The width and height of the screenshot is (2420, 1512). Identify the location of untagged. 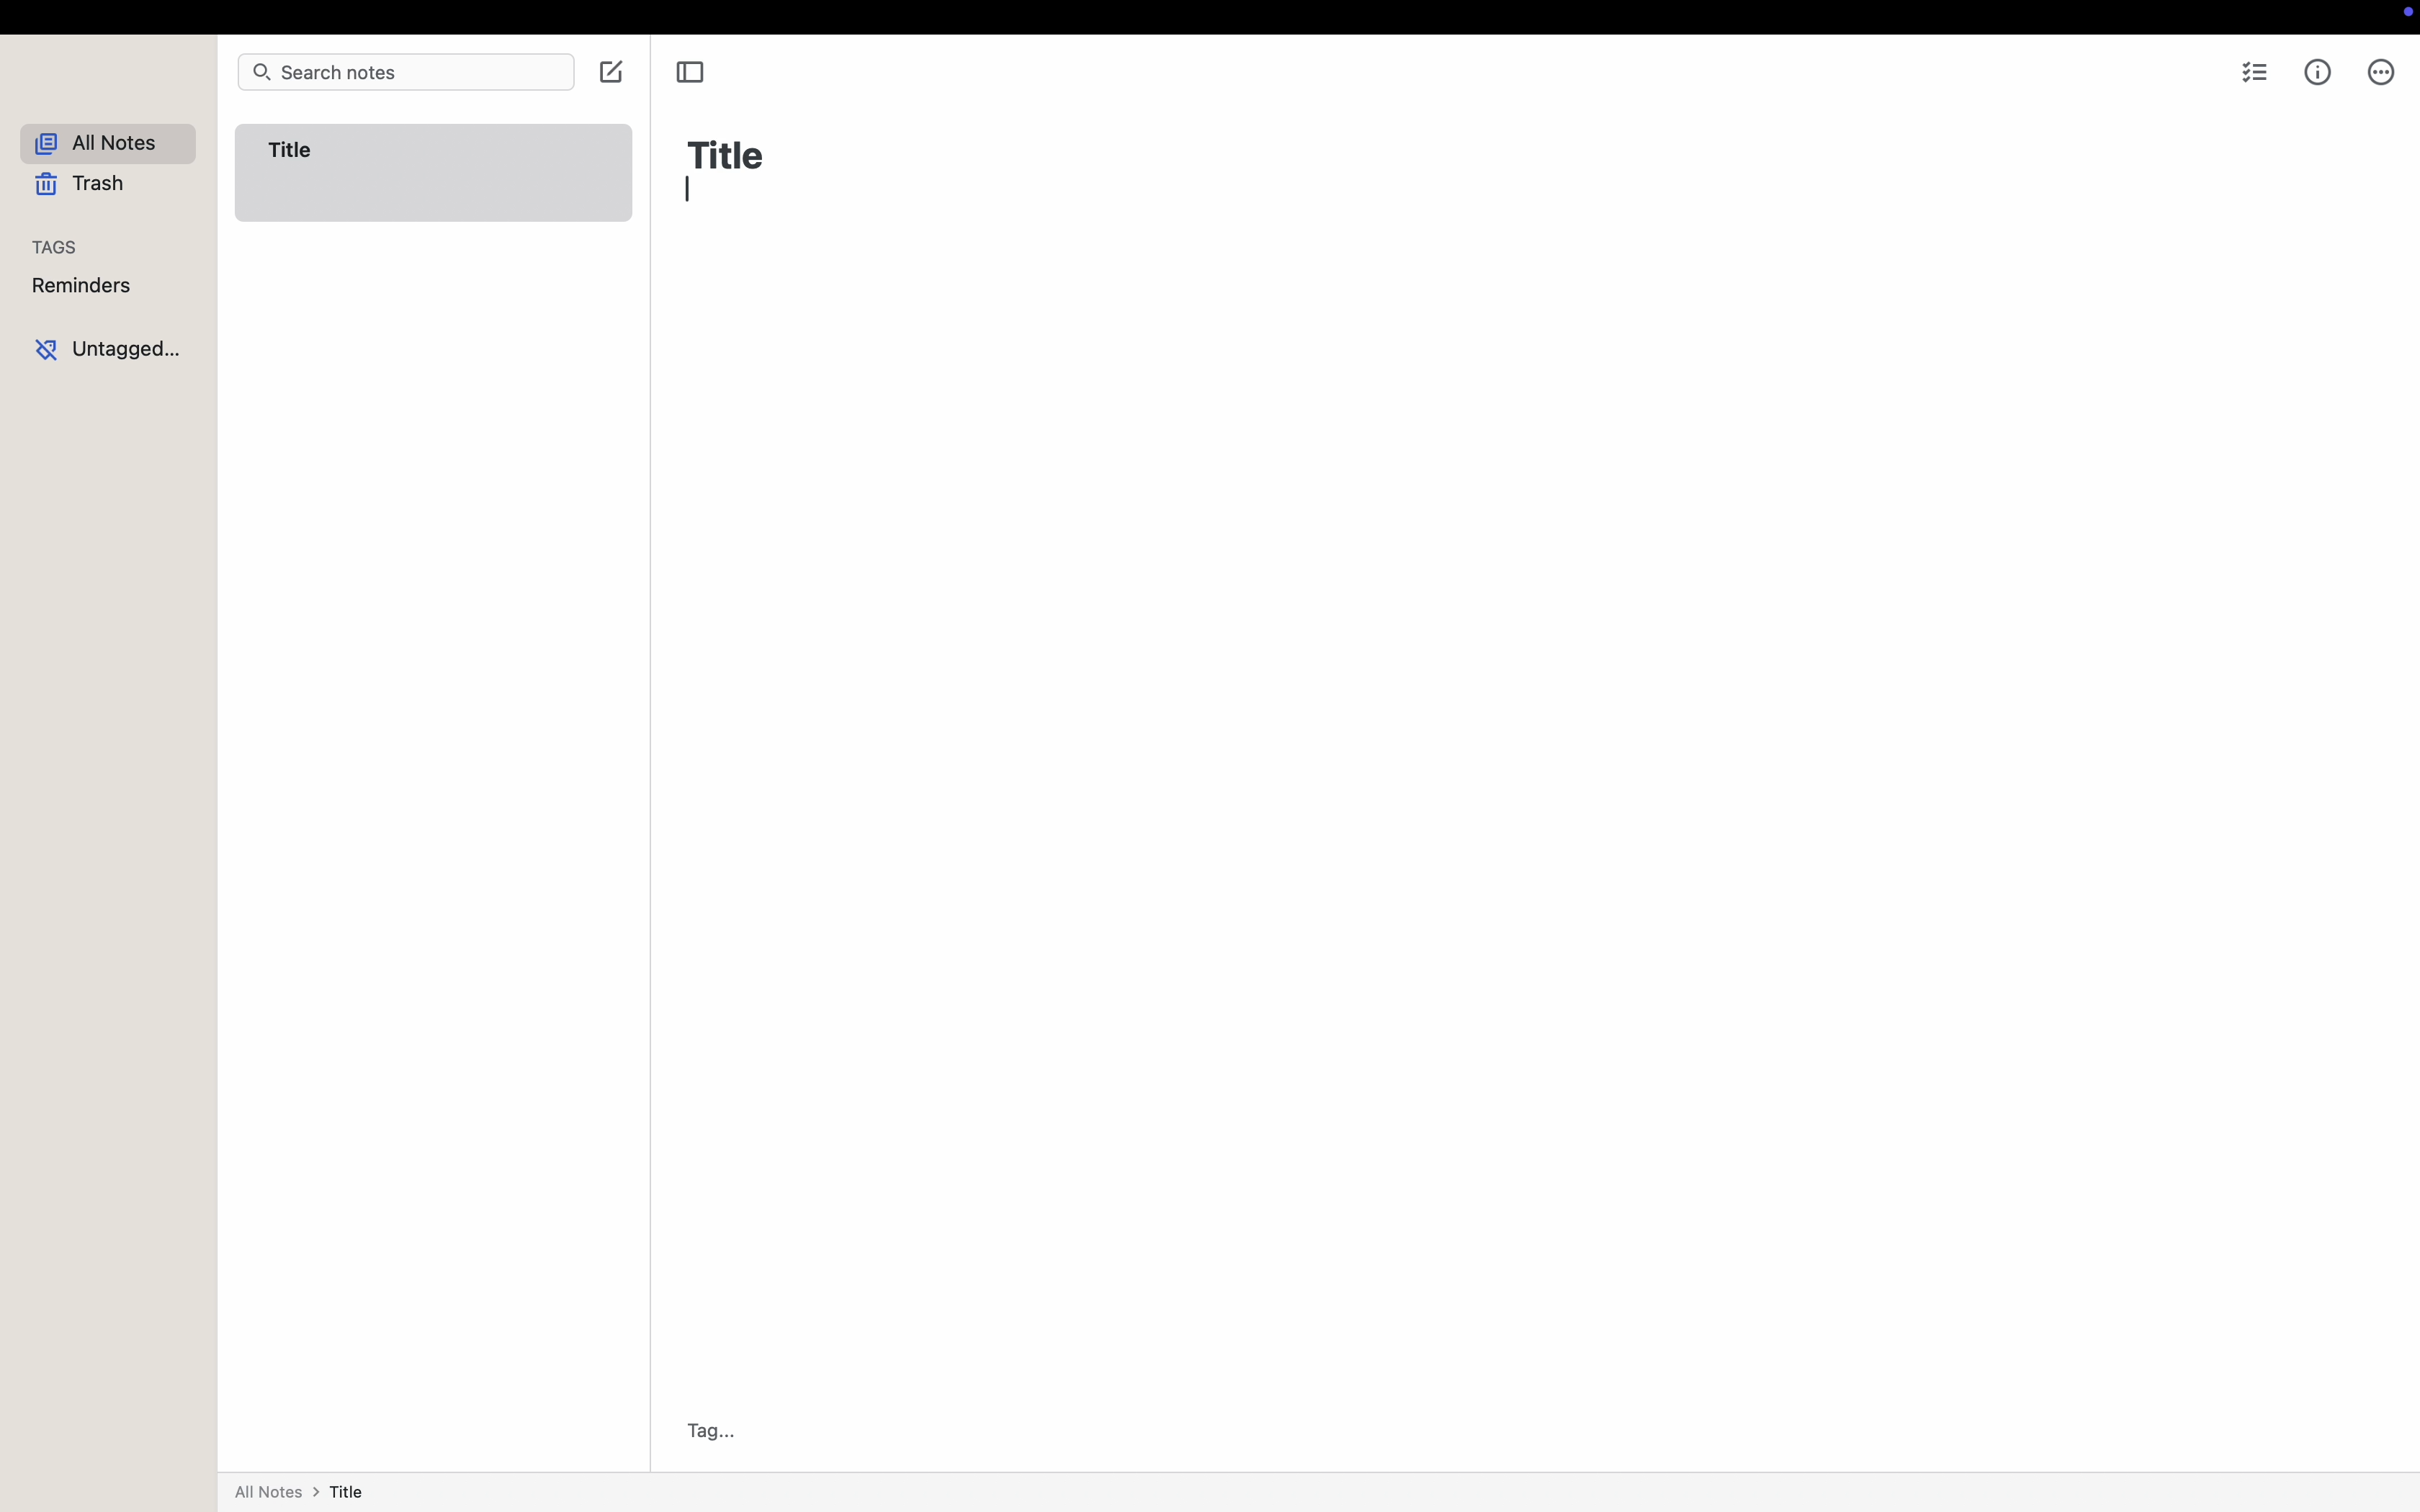
(107, 347).